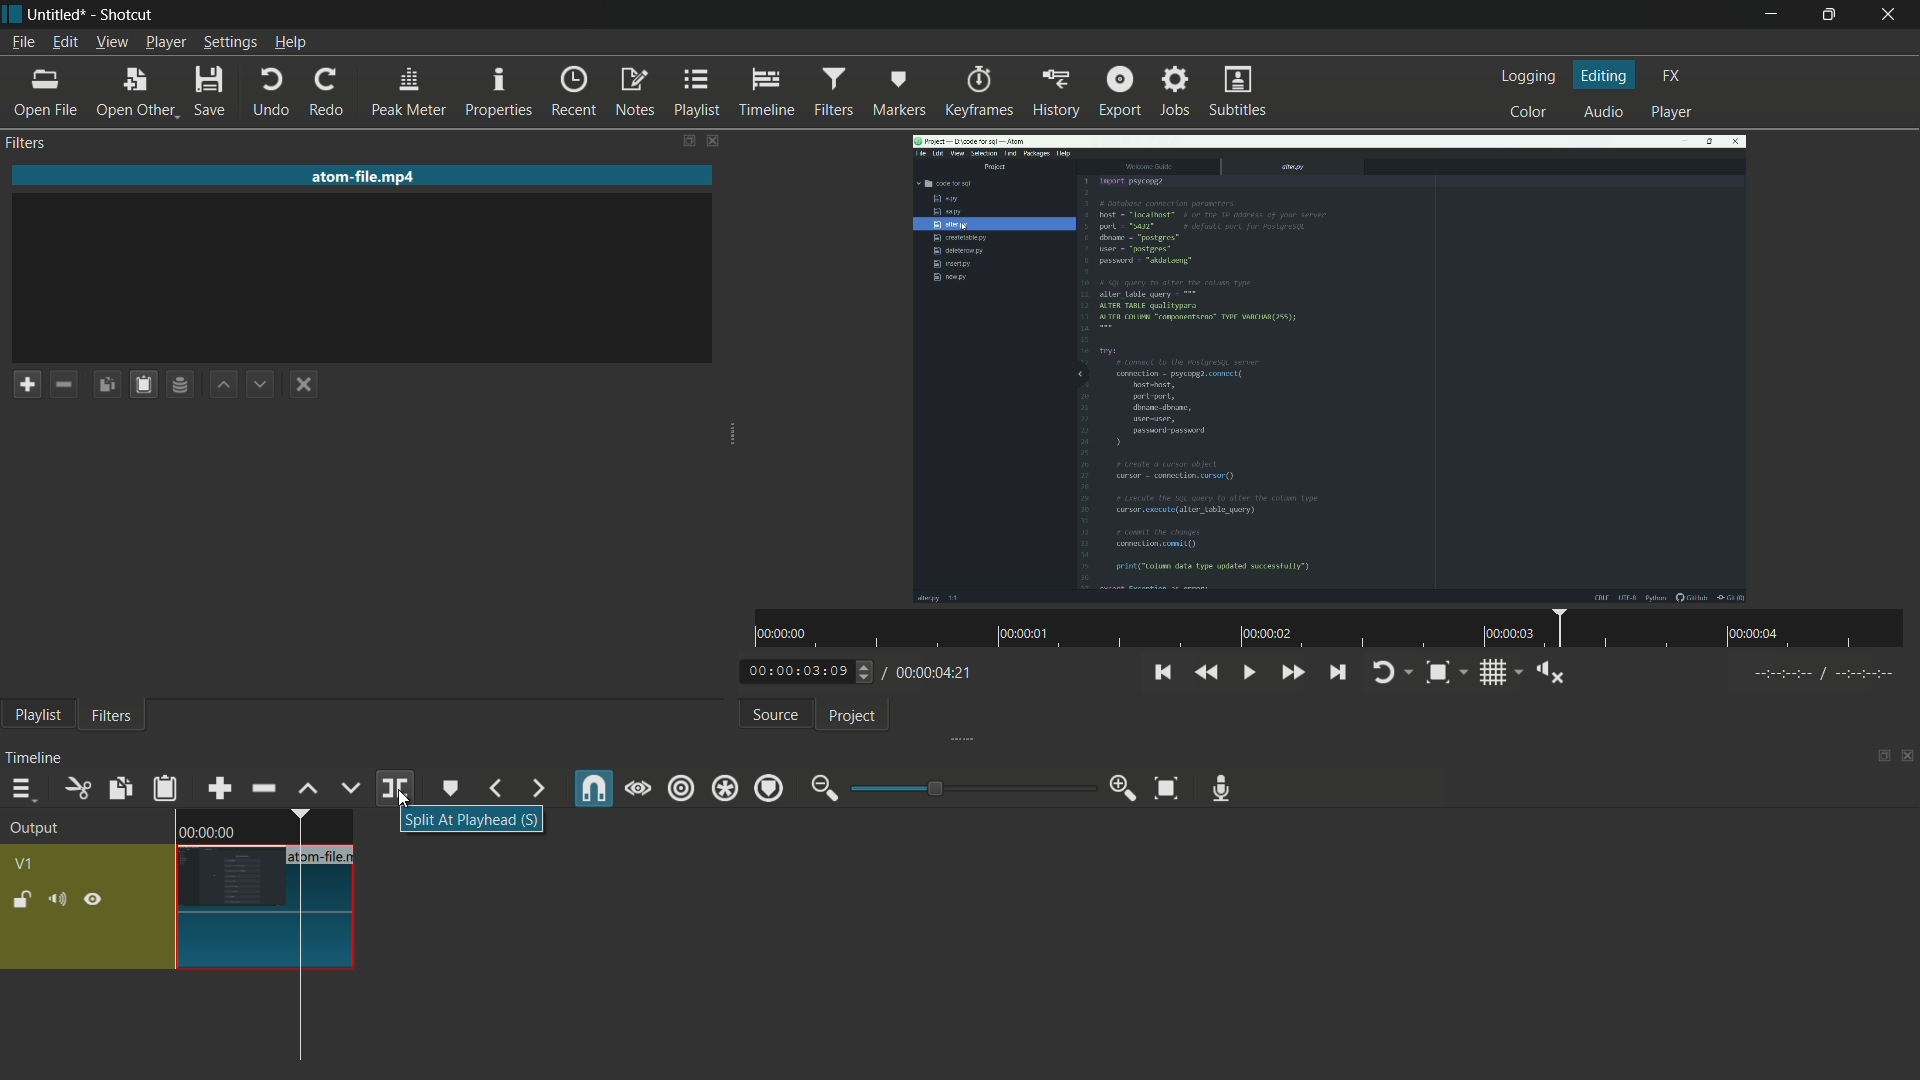 This screenshot has height=1080, width=1920. Describe the element at coordinates (265, 890) in the screenshot. I see `video in timeline` at that location.